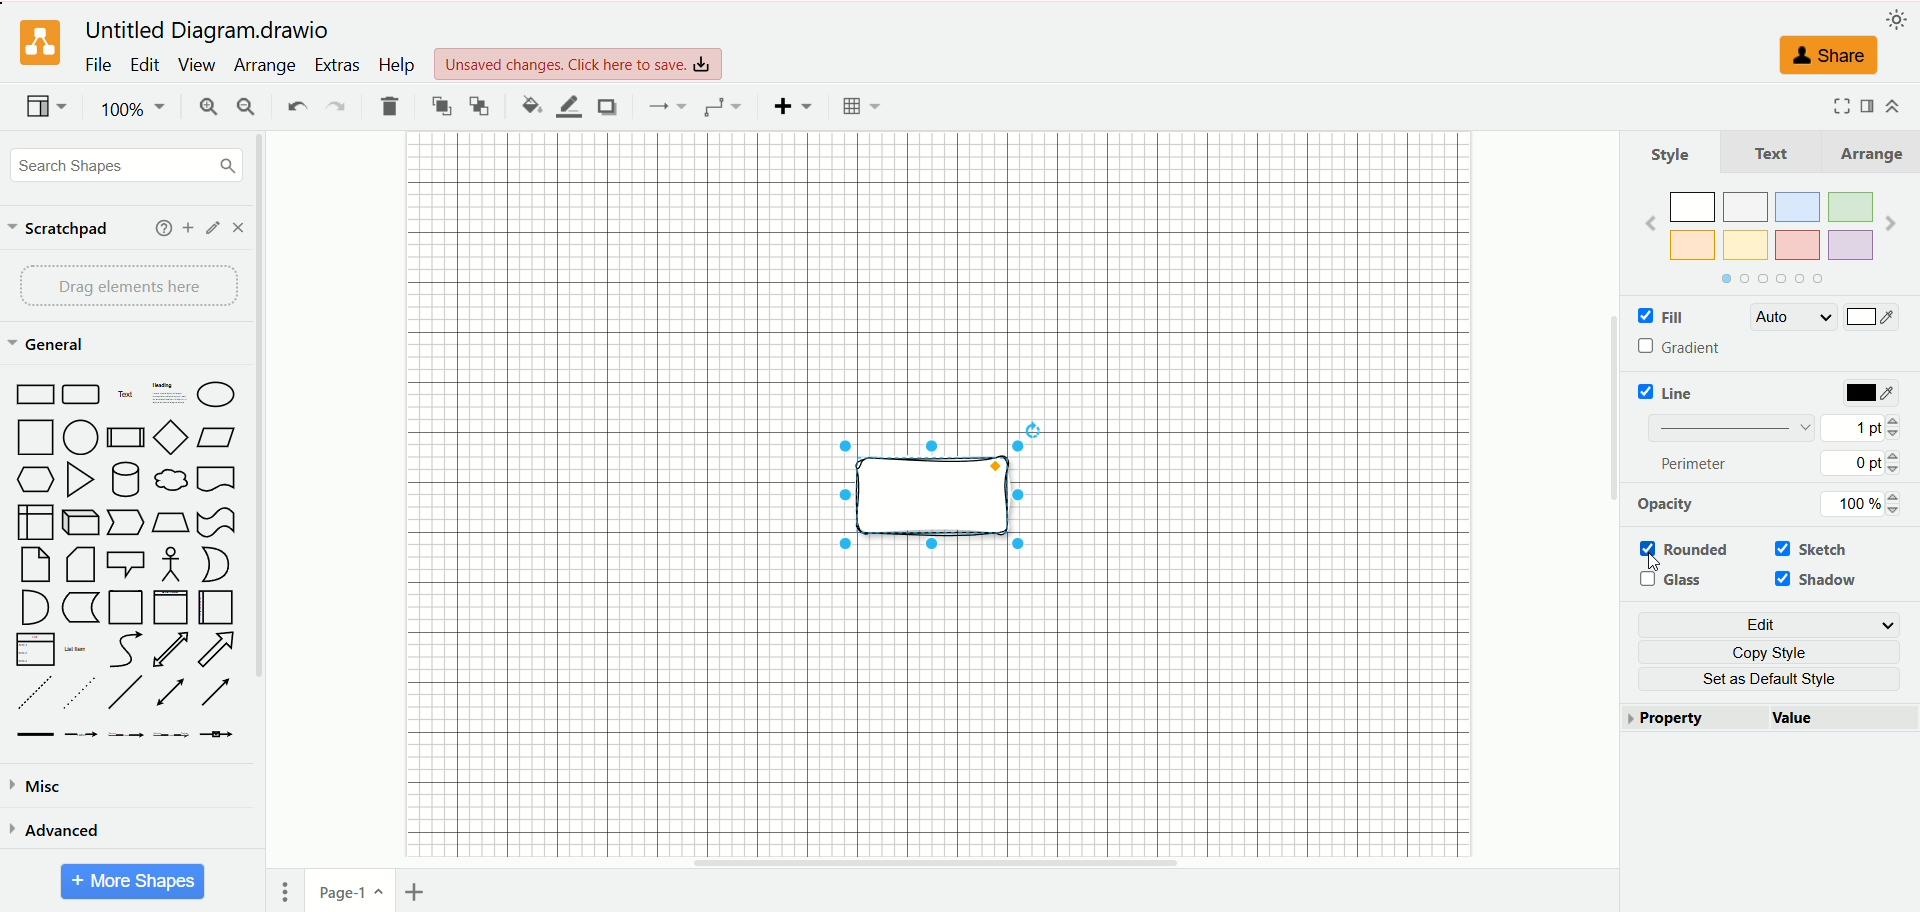  I want to click on arrange, so click(1868, 153).